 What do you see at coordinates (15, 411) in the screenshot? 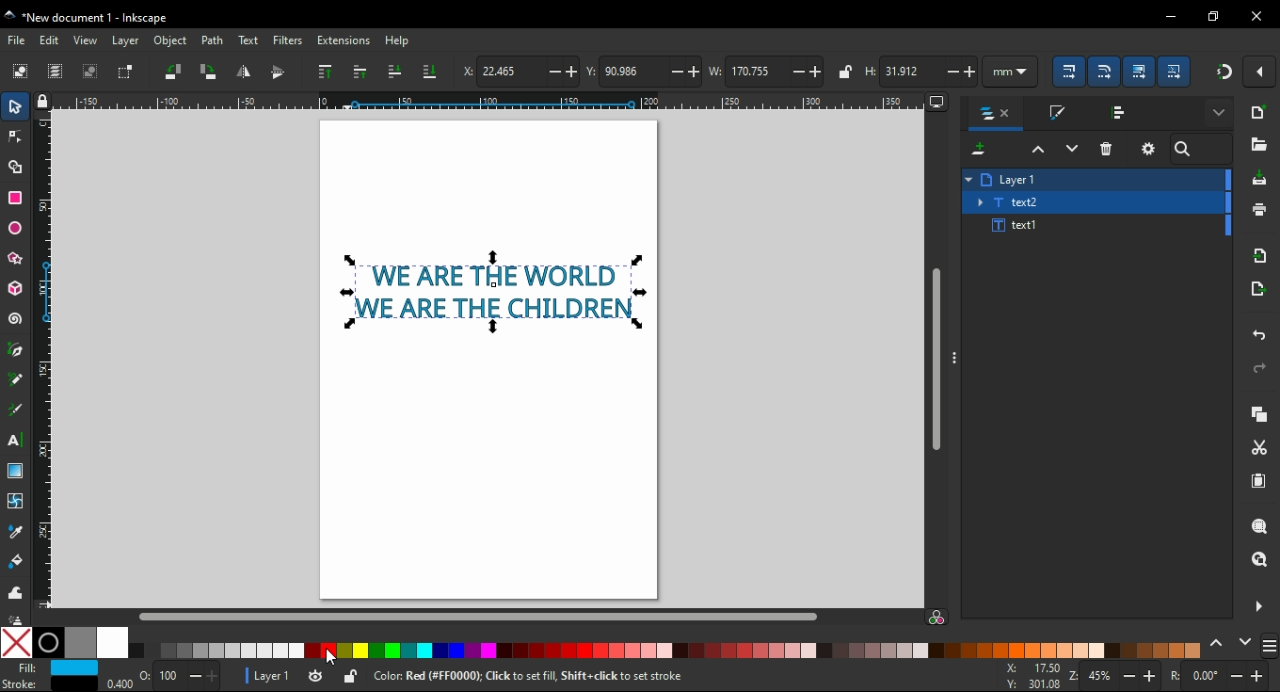
I see `calligraphy tool` at bounding box center [15, 411].